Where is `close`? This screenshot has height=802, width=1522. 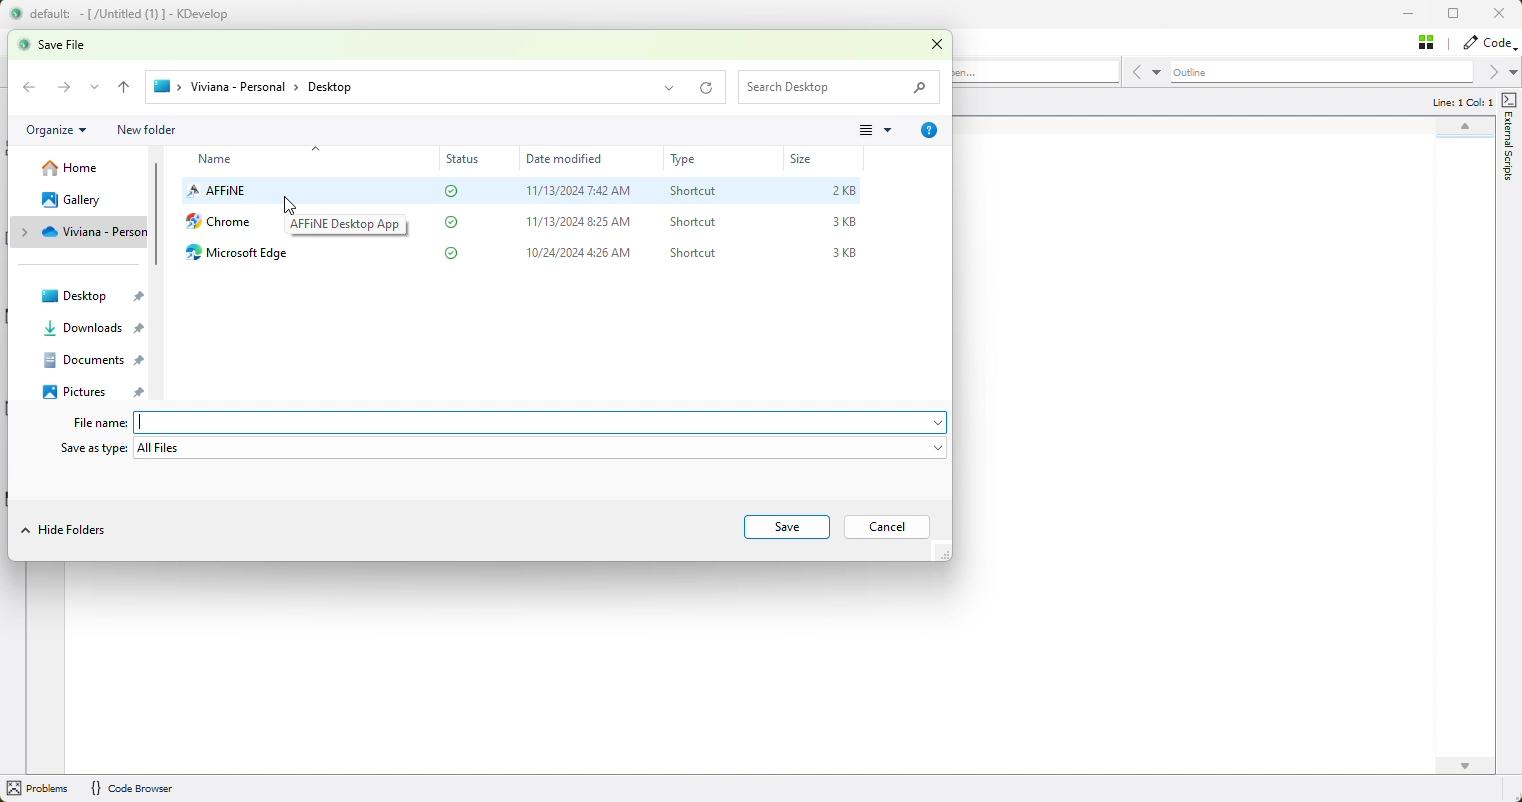
close is located at coordinates (1504, 14).